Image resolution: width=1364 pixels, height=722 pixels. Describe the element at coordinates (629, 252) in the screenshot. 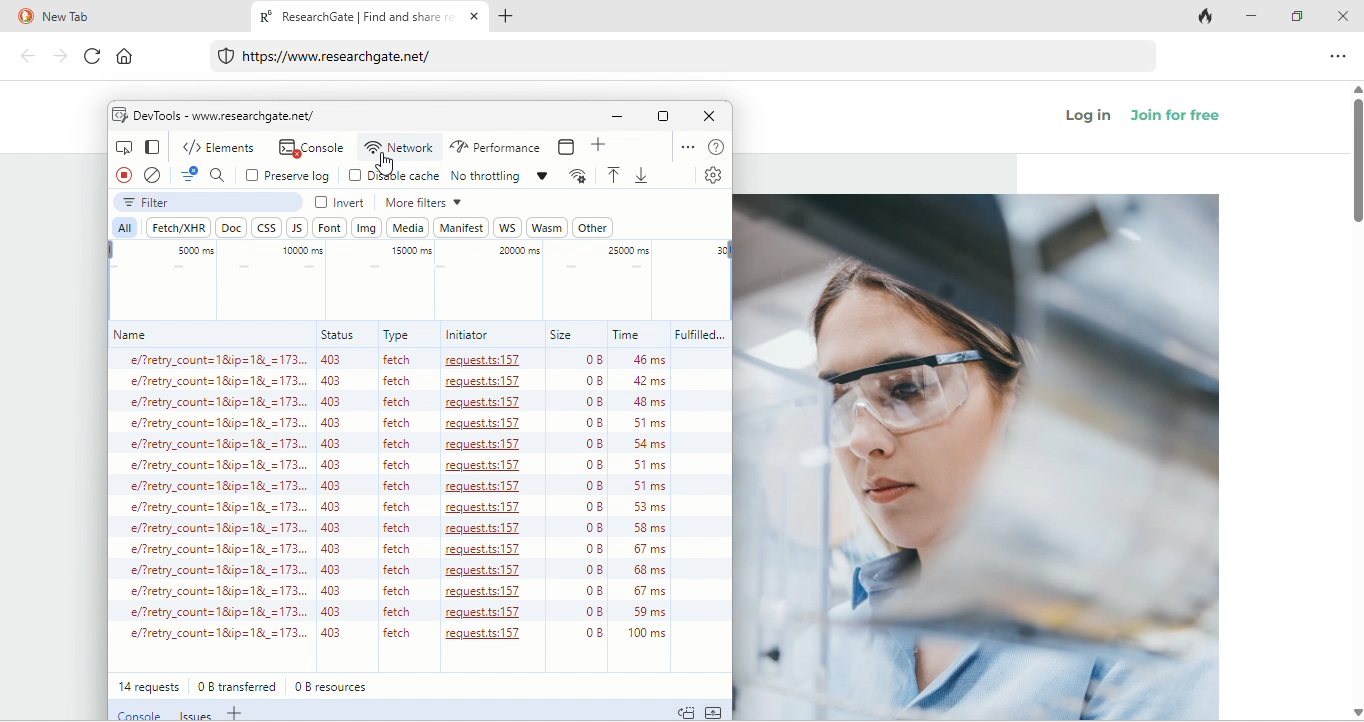

I see `25000 ms` at that location.